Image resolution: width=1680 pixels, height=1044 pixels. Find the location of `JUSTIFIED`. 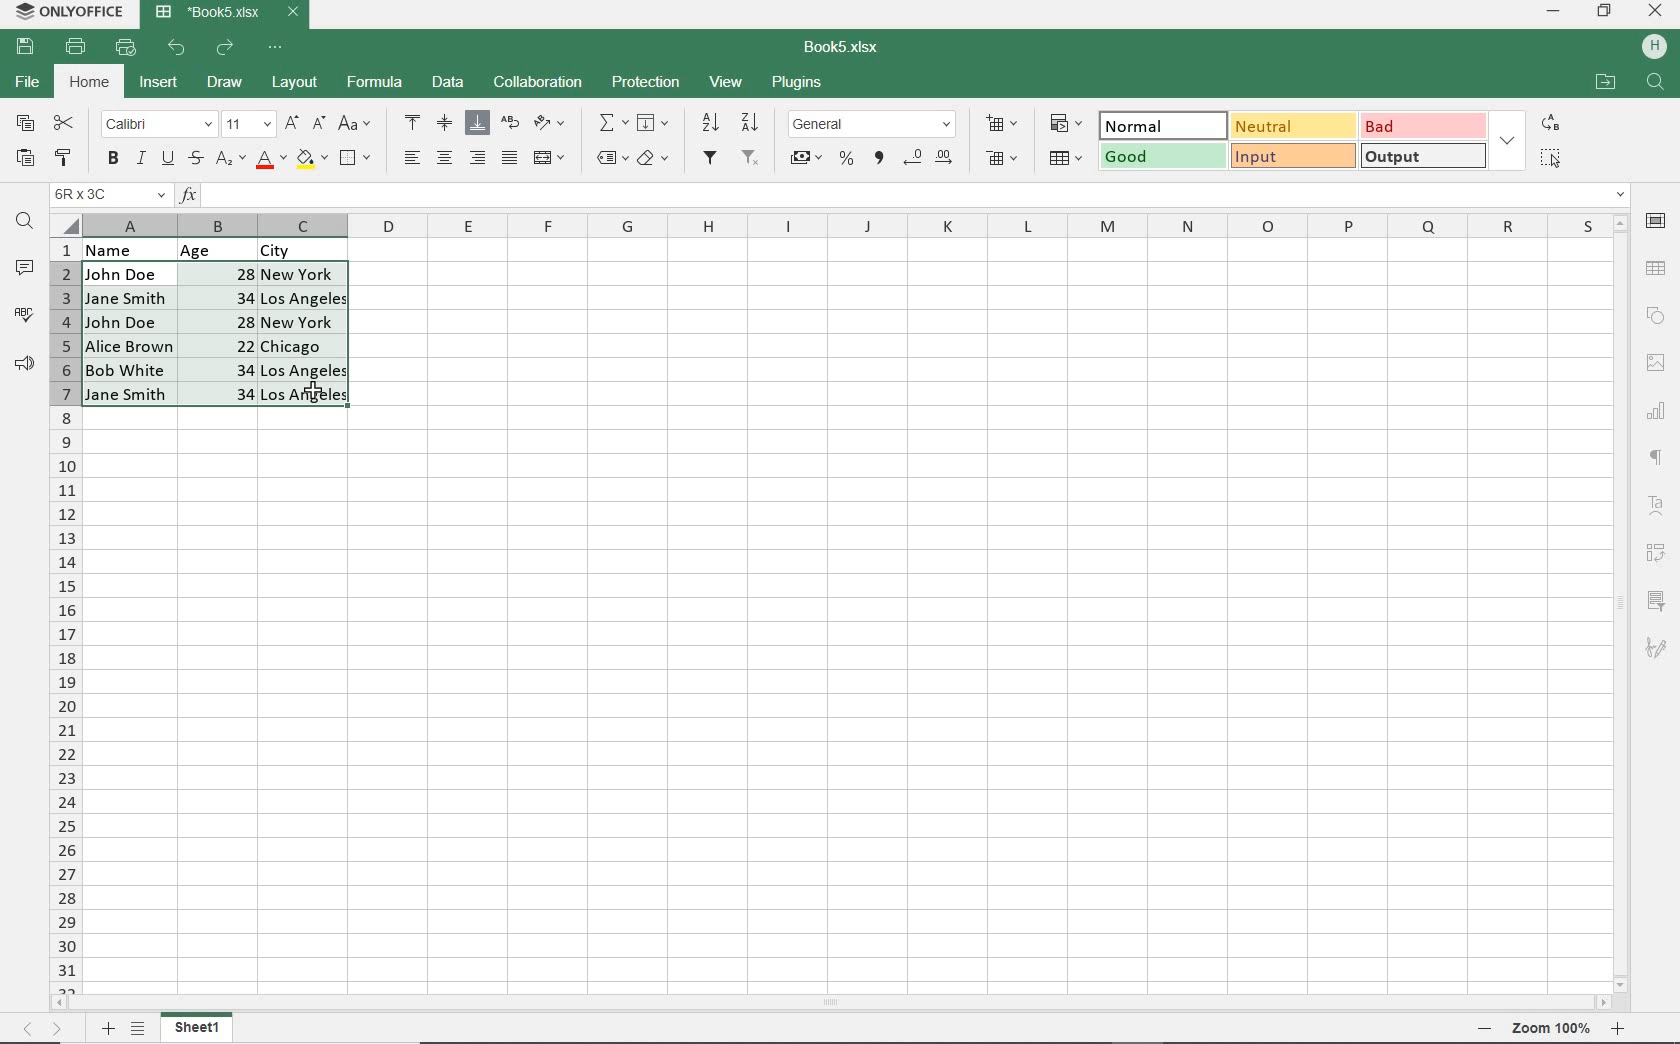

JUSTIFIED is located at coordinates (509, 157).